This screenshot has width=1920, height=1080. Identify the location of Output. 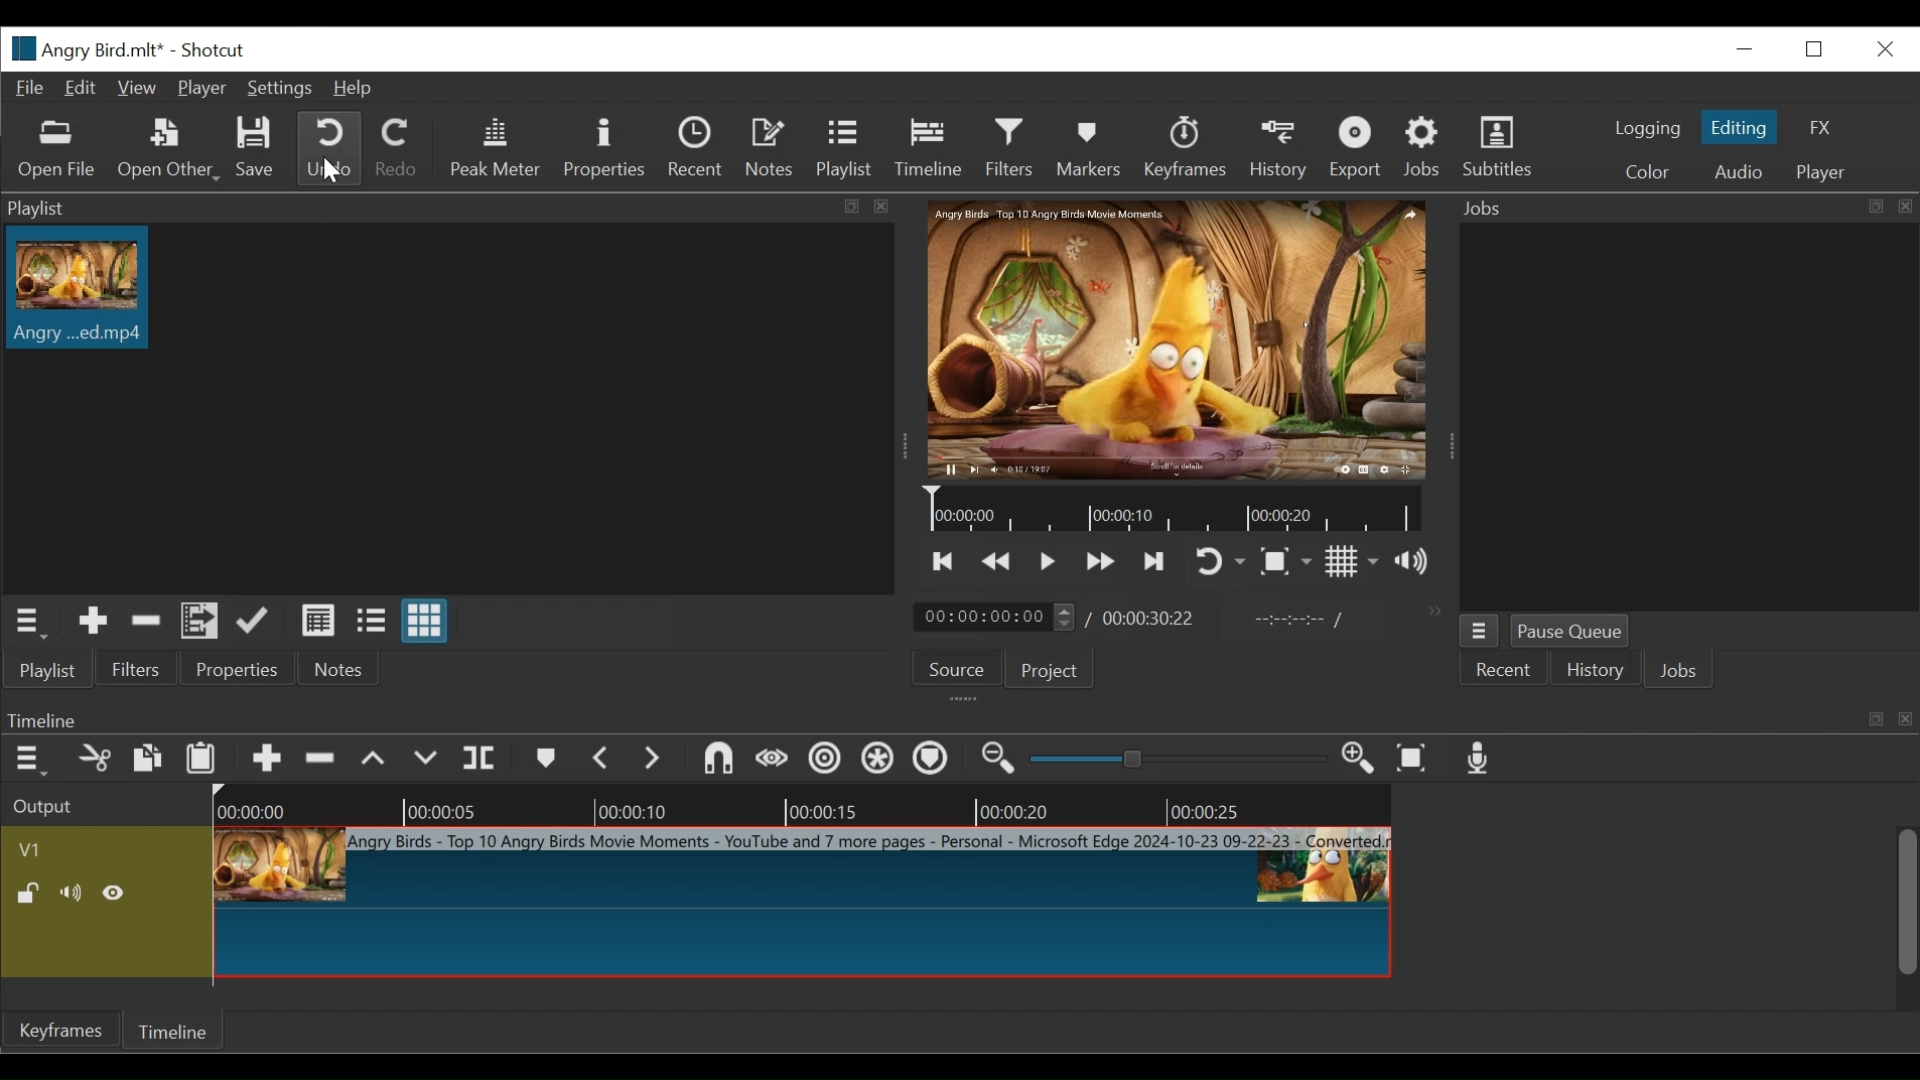
(55, 808).